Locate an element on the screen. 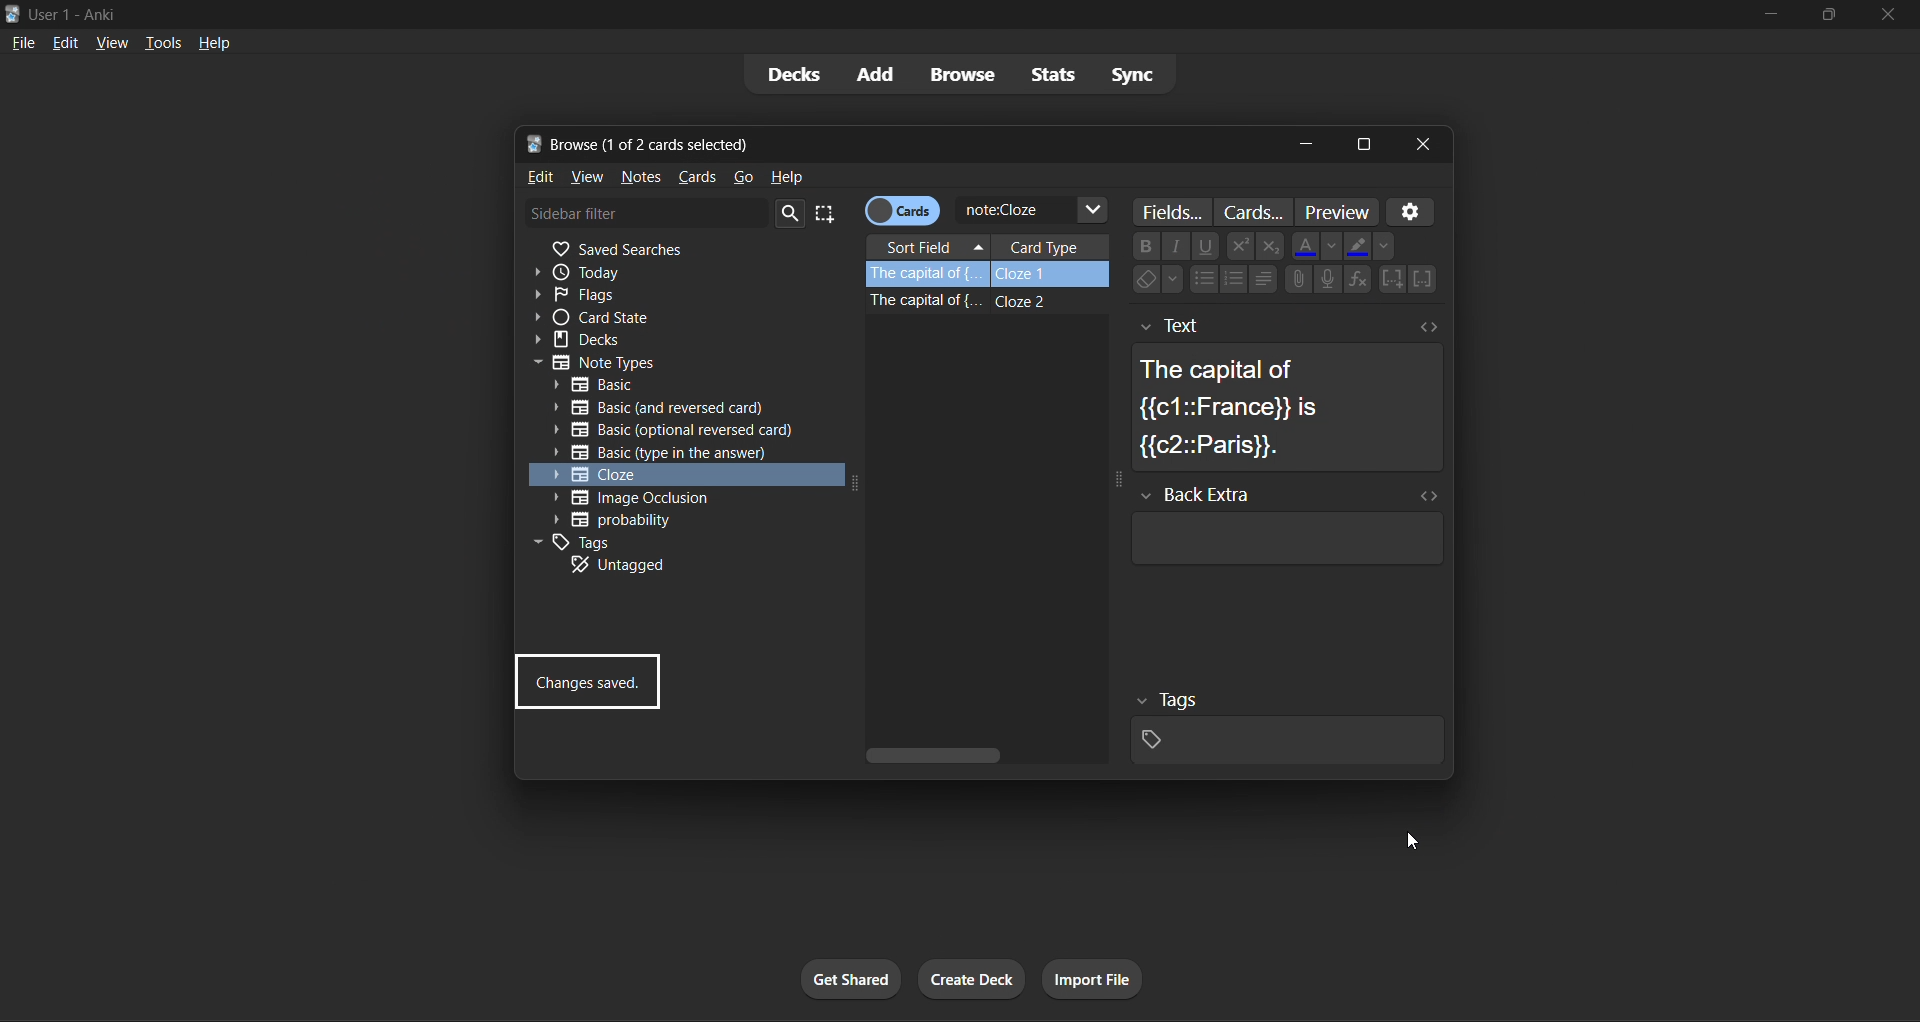  stats is located at coordinates (1052, 76).